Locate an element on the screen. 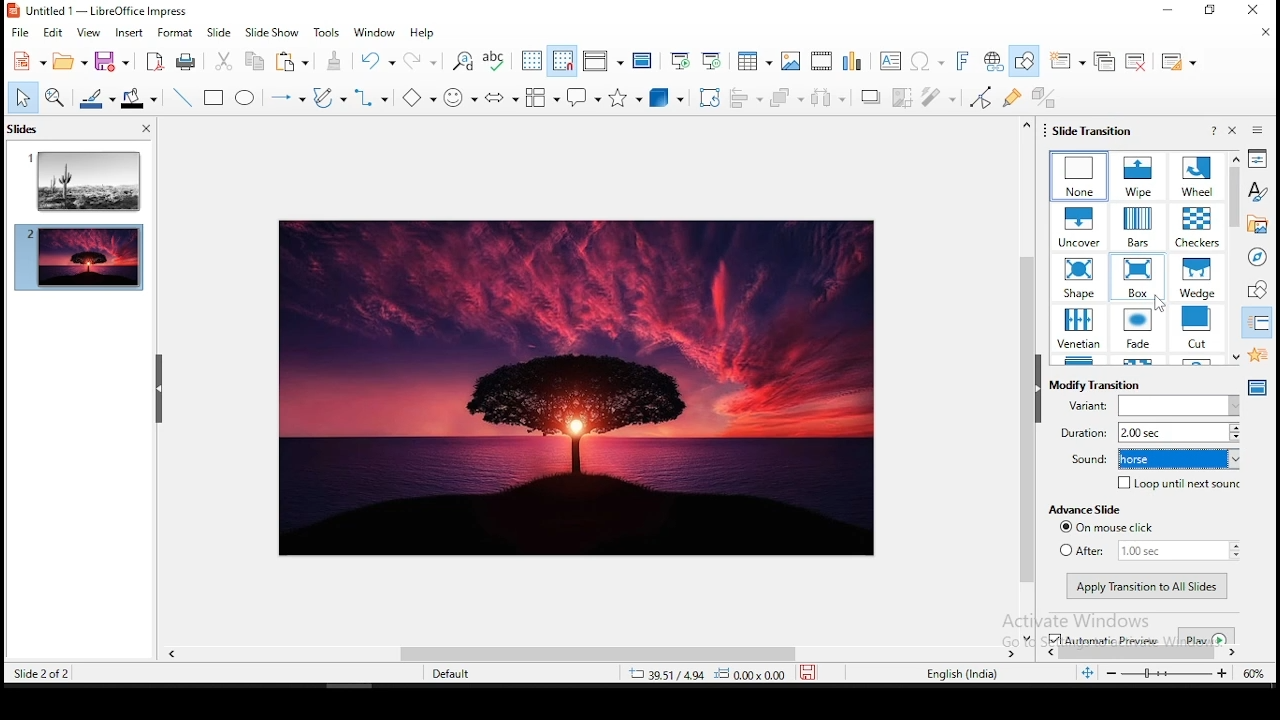 The image size is (1280, 720). transition effects is located at coordinates (1140, 329).